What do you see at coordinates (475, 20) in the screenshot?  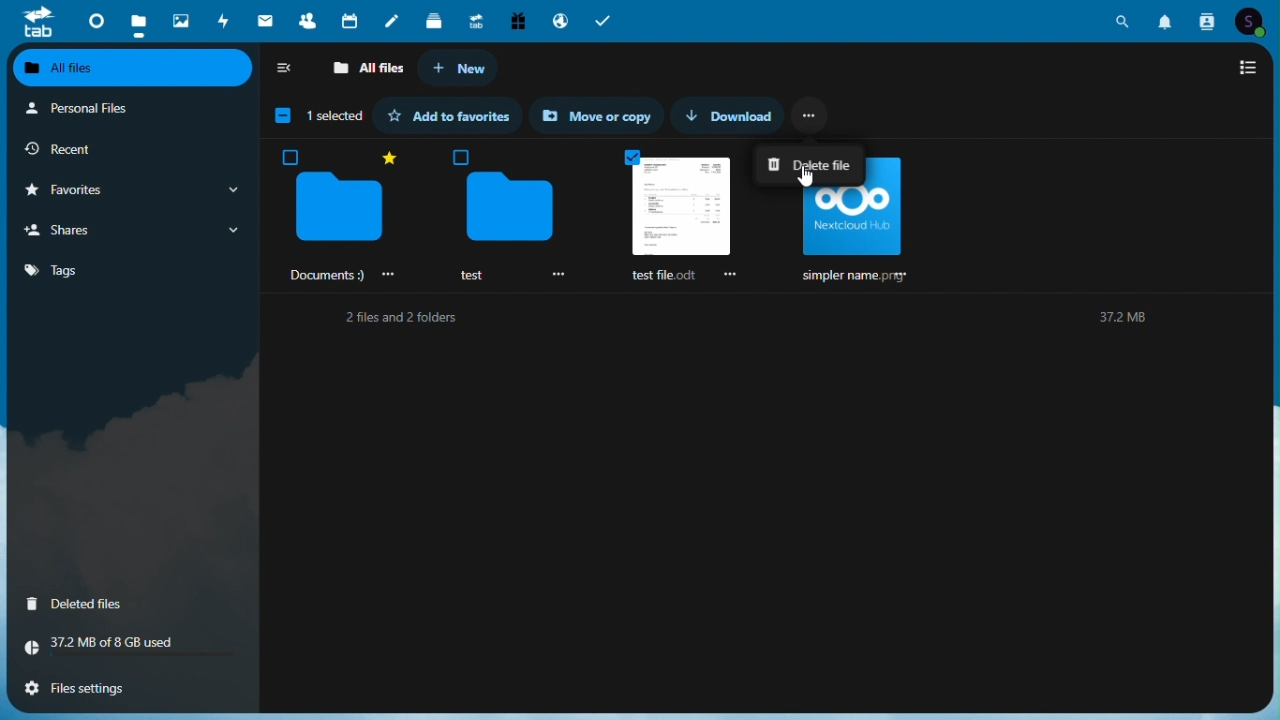 I see `Upgrade` at bounding box center [475, 20].